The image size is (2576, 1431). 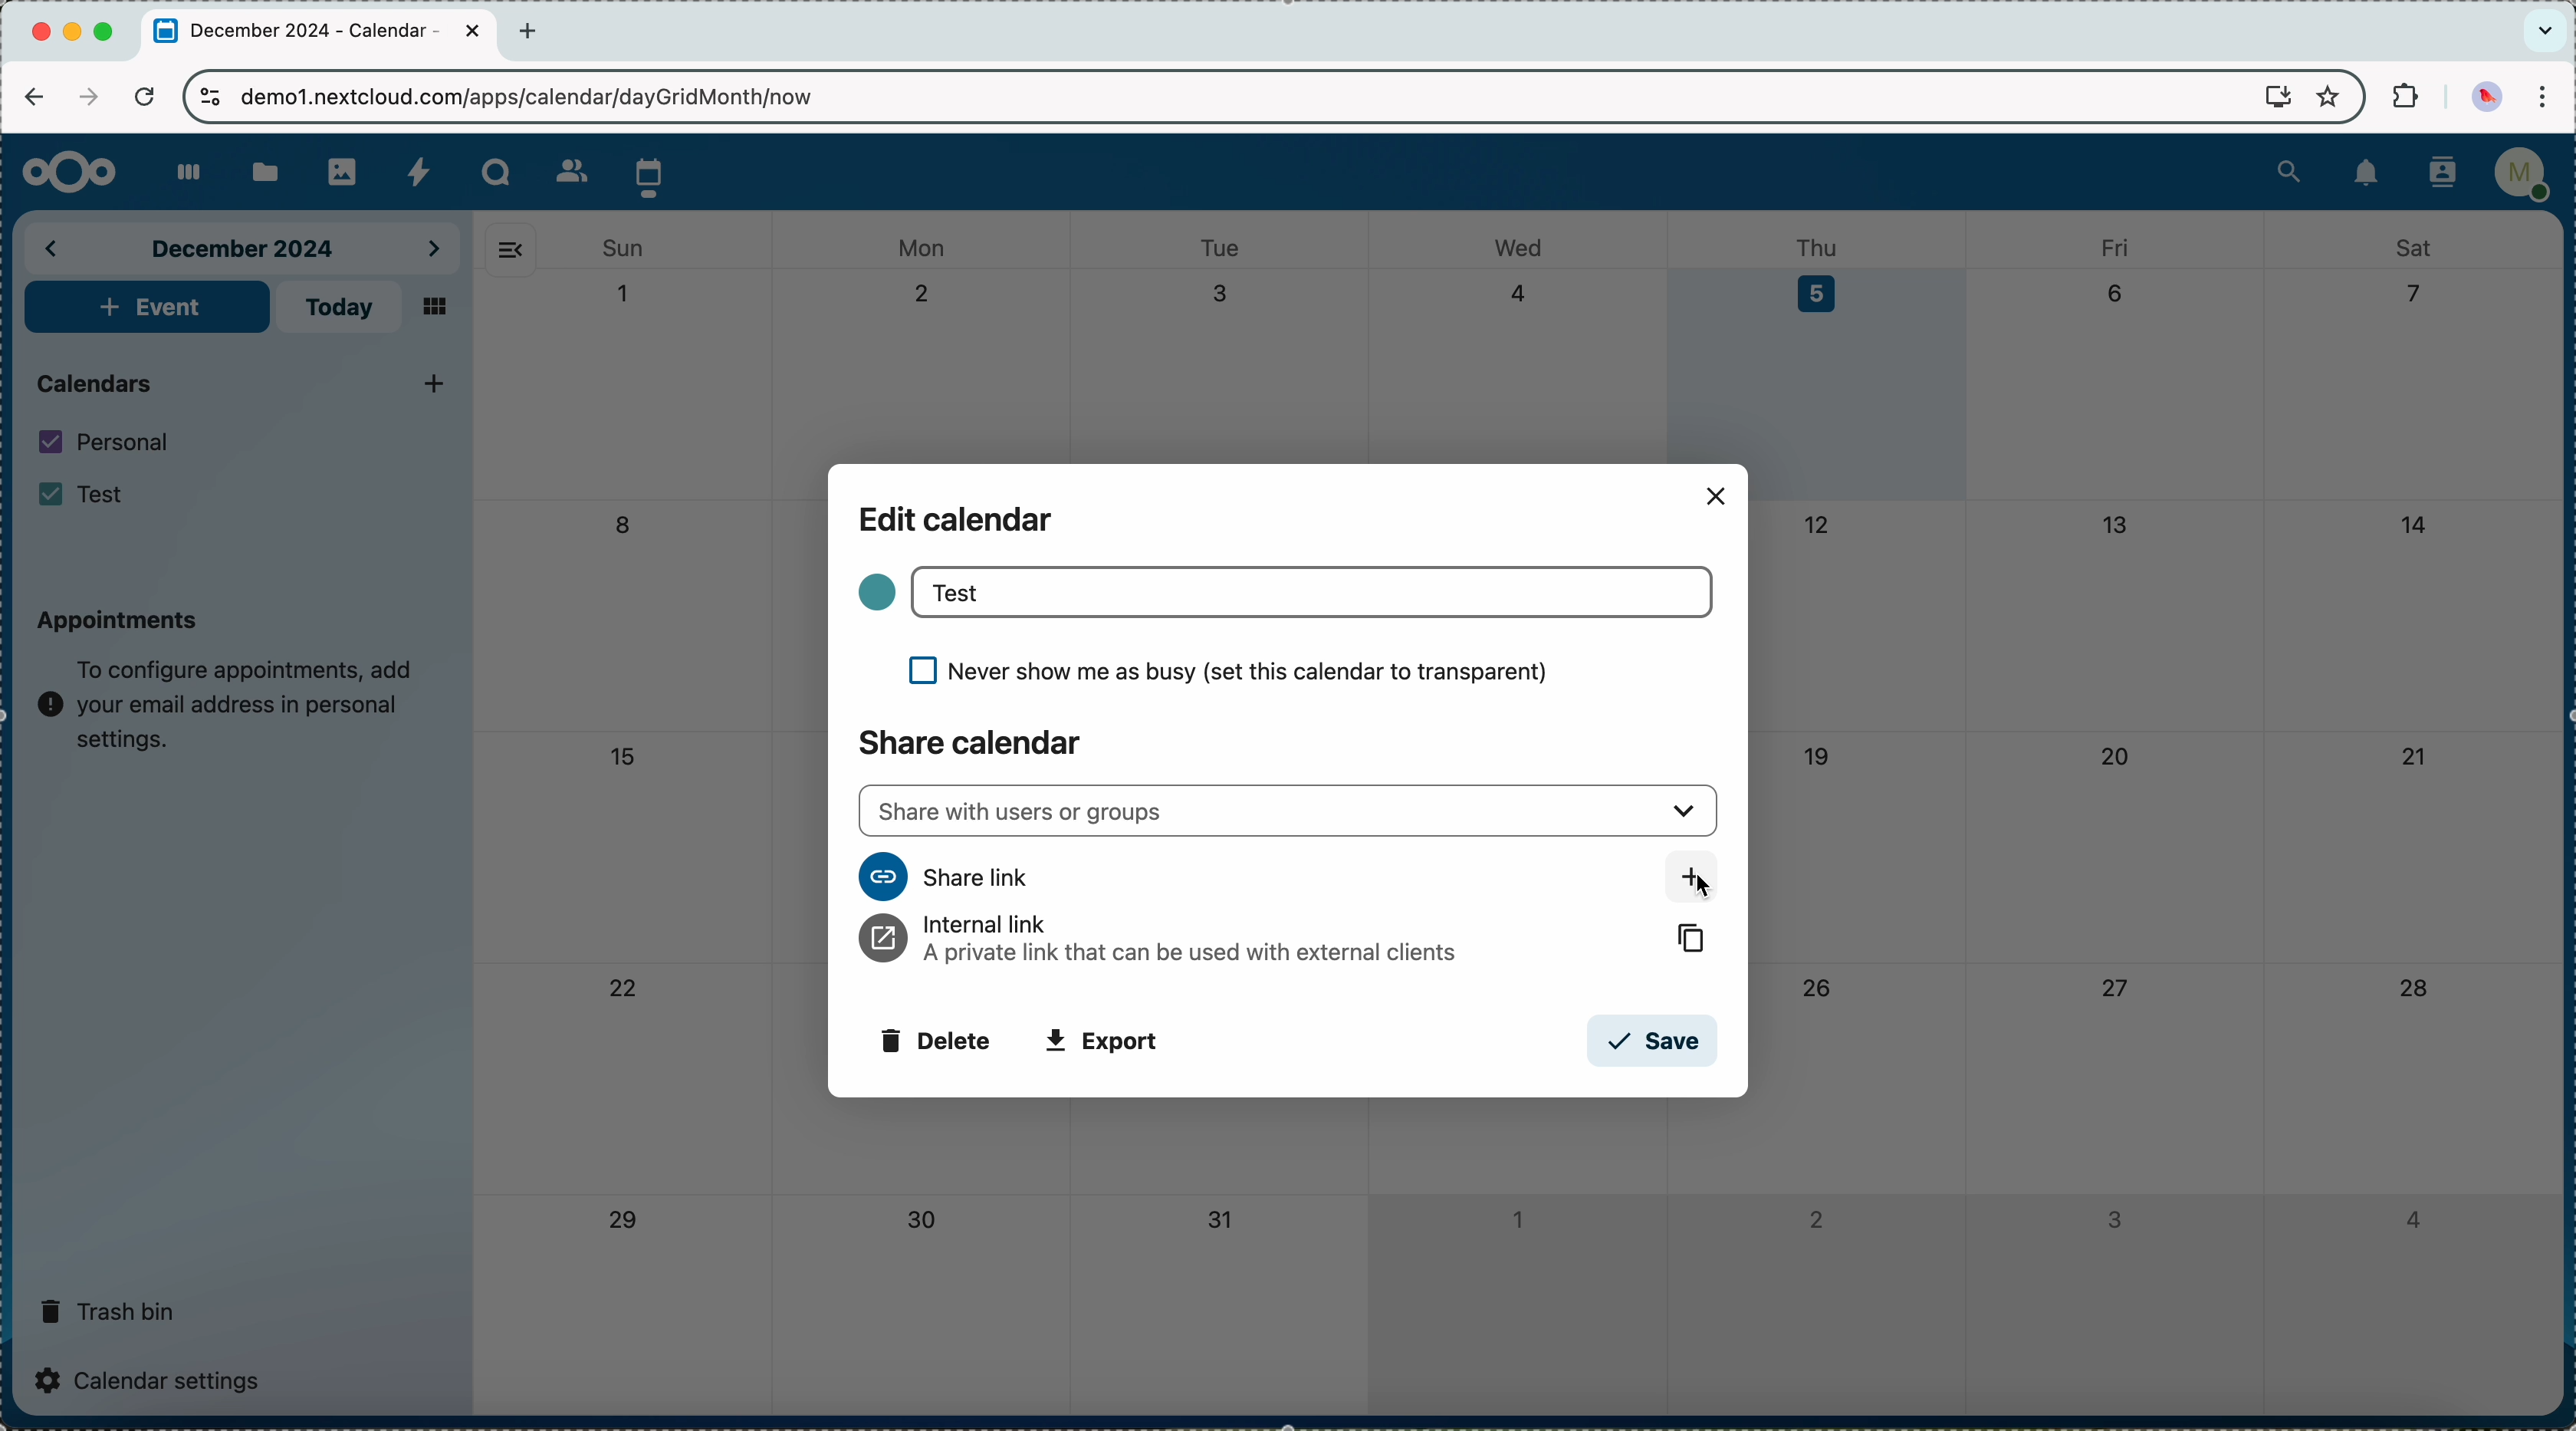 I want to click on 4, so click(x=1520, y=292).